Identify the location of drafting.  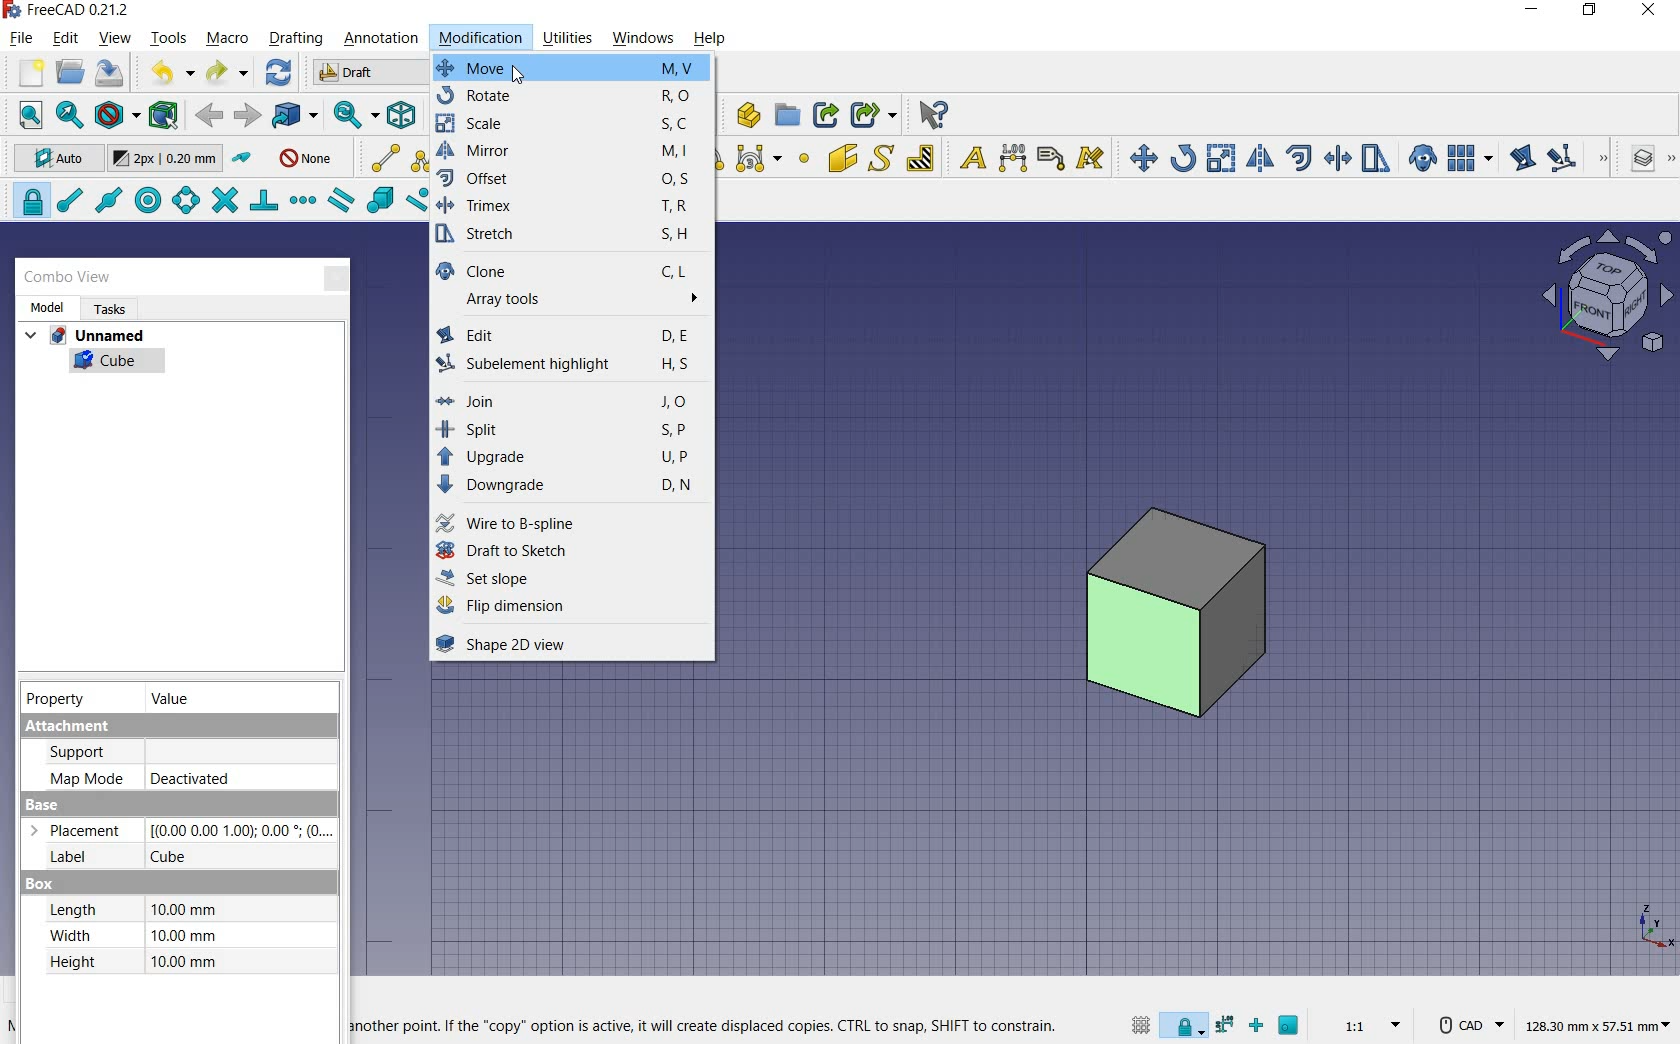
(296, 39).